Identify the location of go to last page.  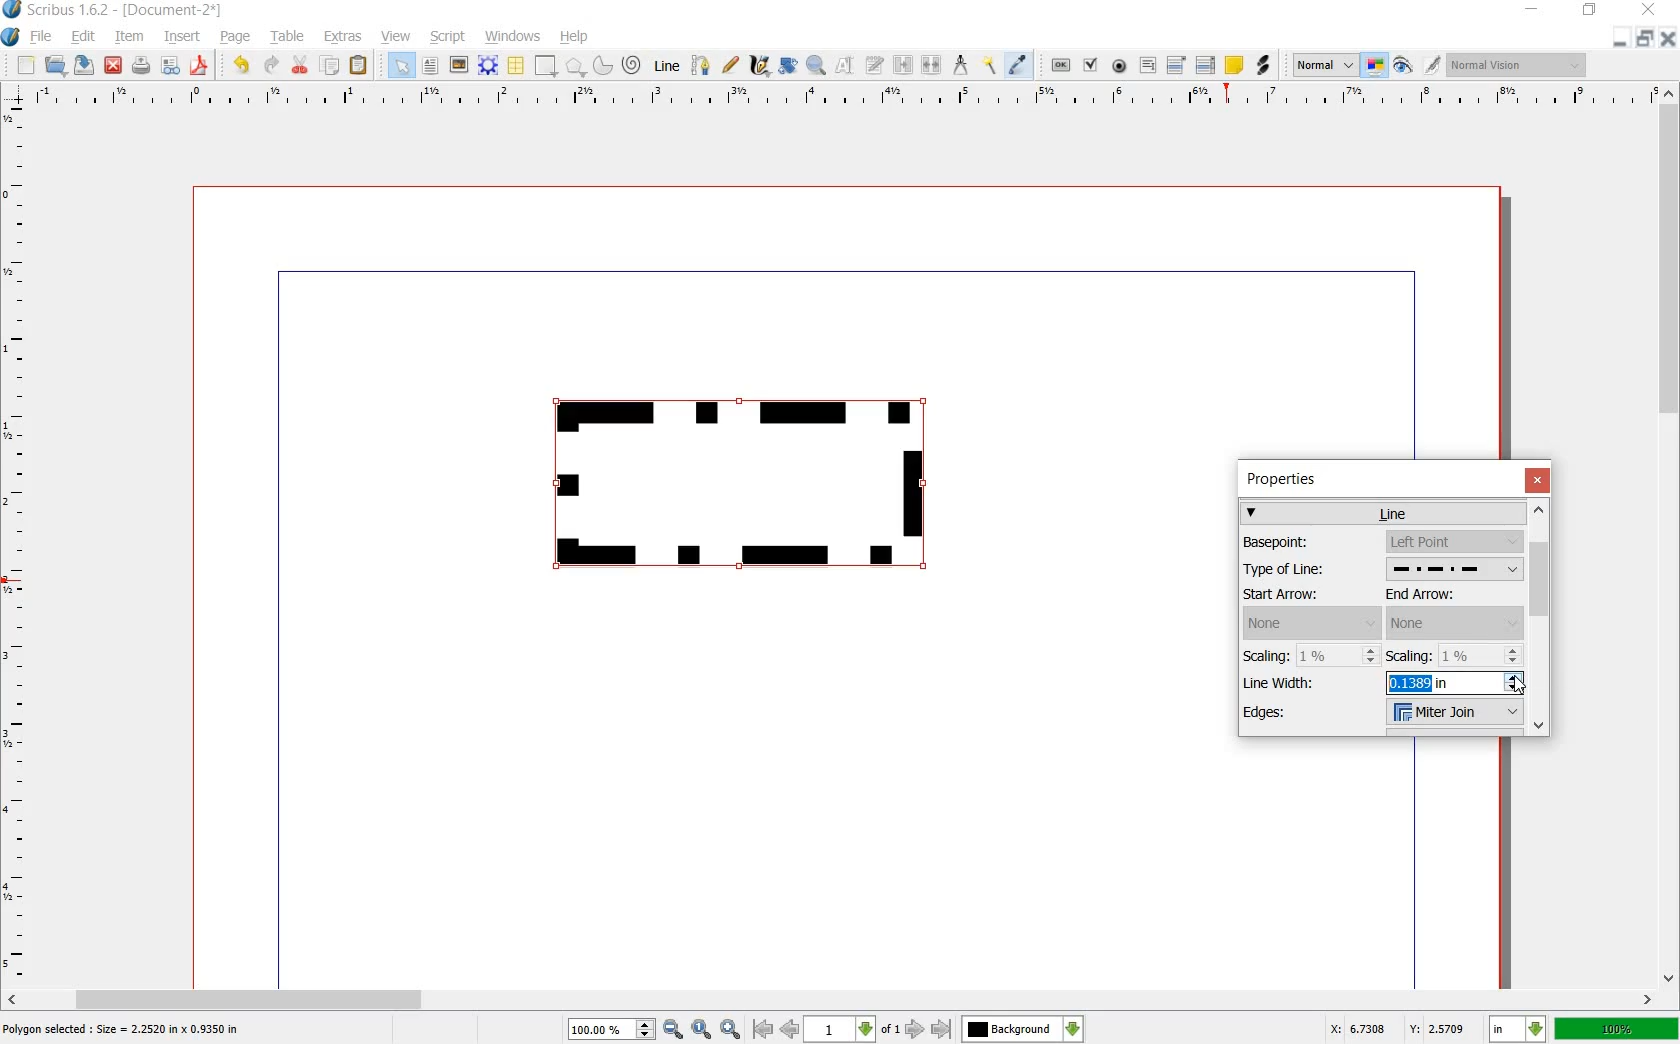
(941, 1029).